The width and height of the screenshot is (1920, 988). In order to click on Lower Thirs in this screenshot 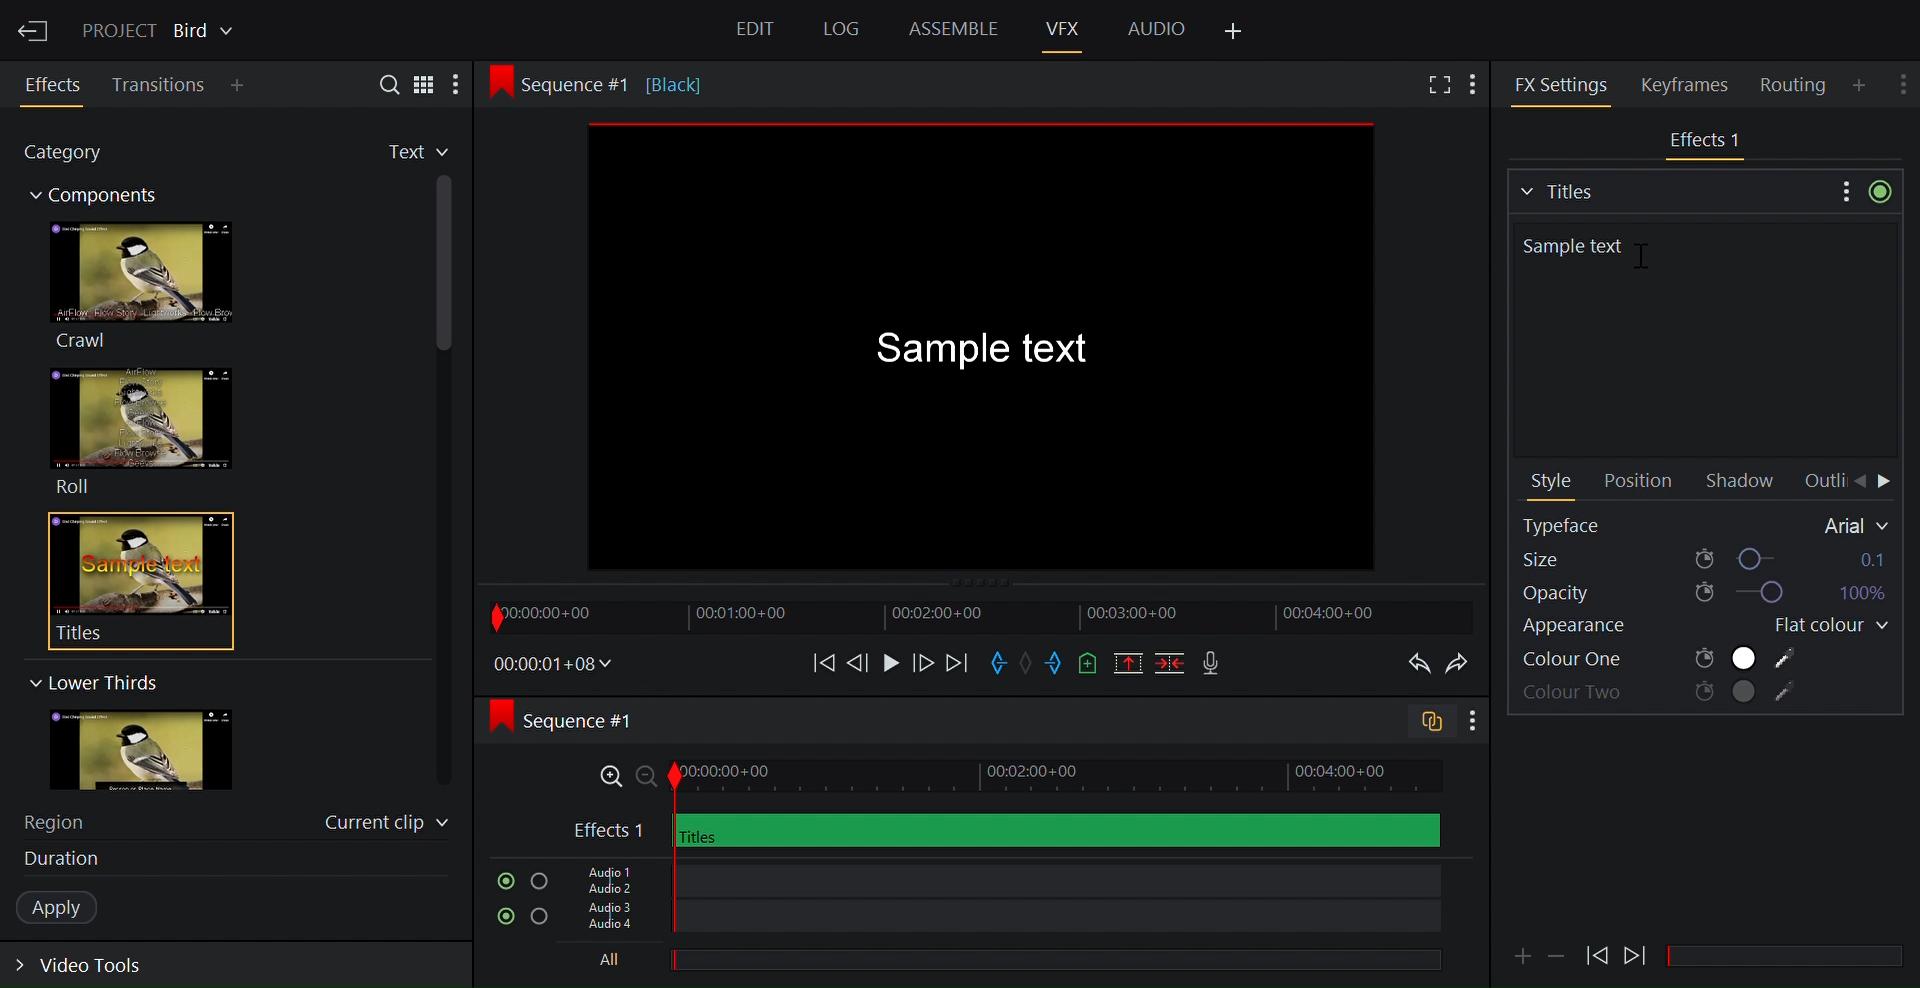, I will do `click(92, 682)`.